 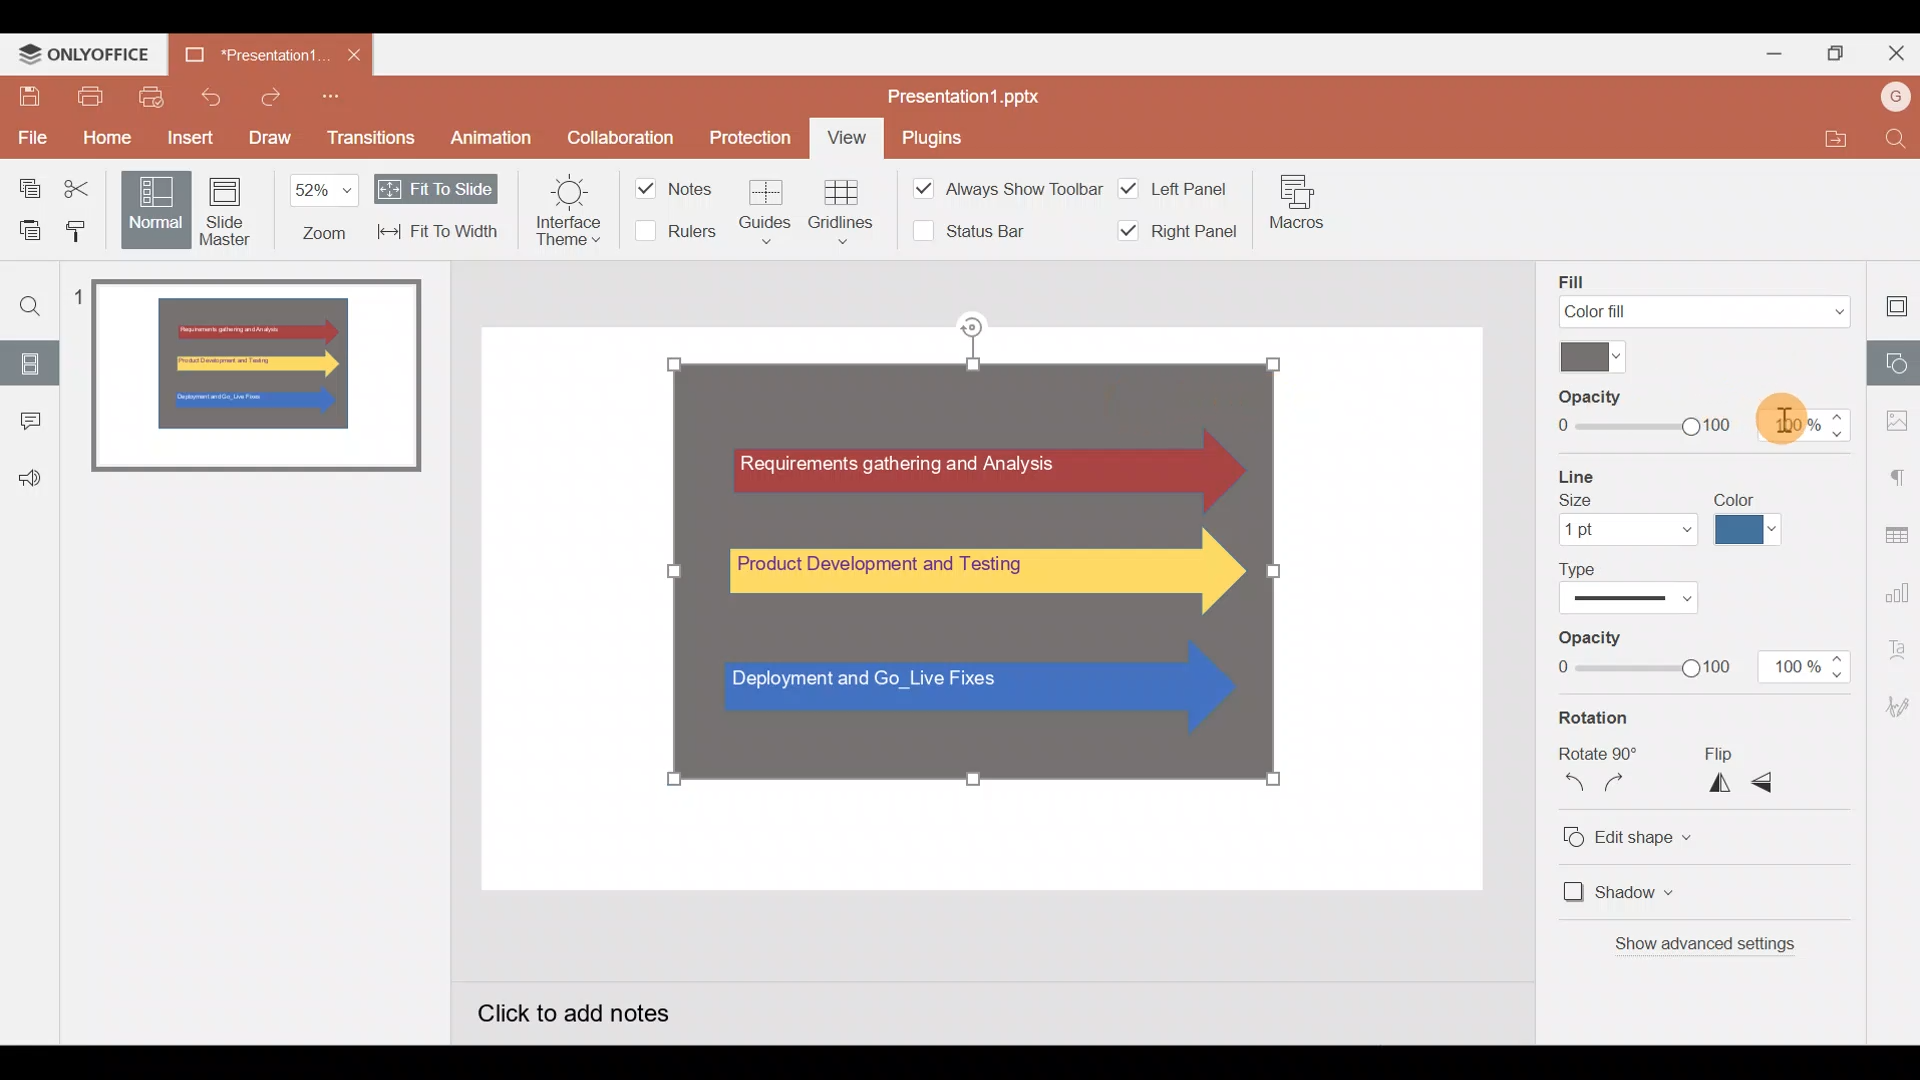 I want to click on Close, so click(x=353, y=55).